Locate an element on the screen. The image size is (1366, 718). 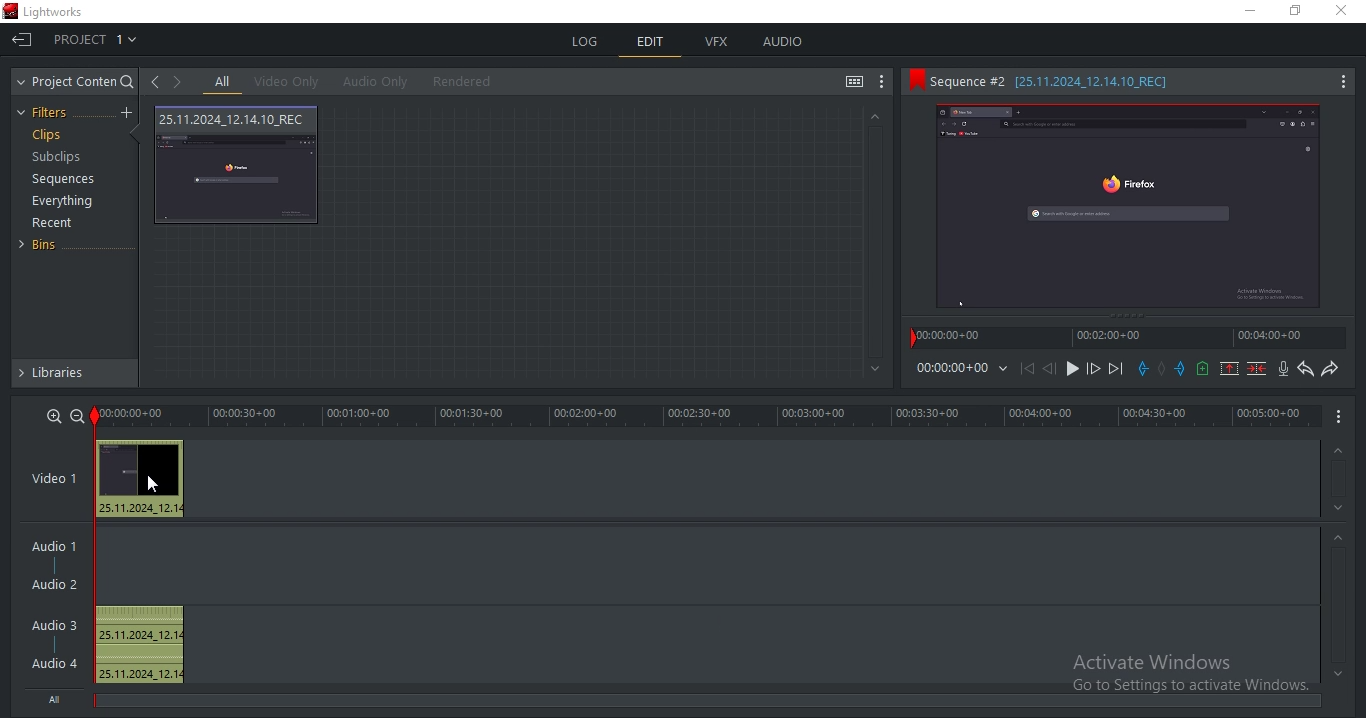
all is located at coordinates (222, 83).